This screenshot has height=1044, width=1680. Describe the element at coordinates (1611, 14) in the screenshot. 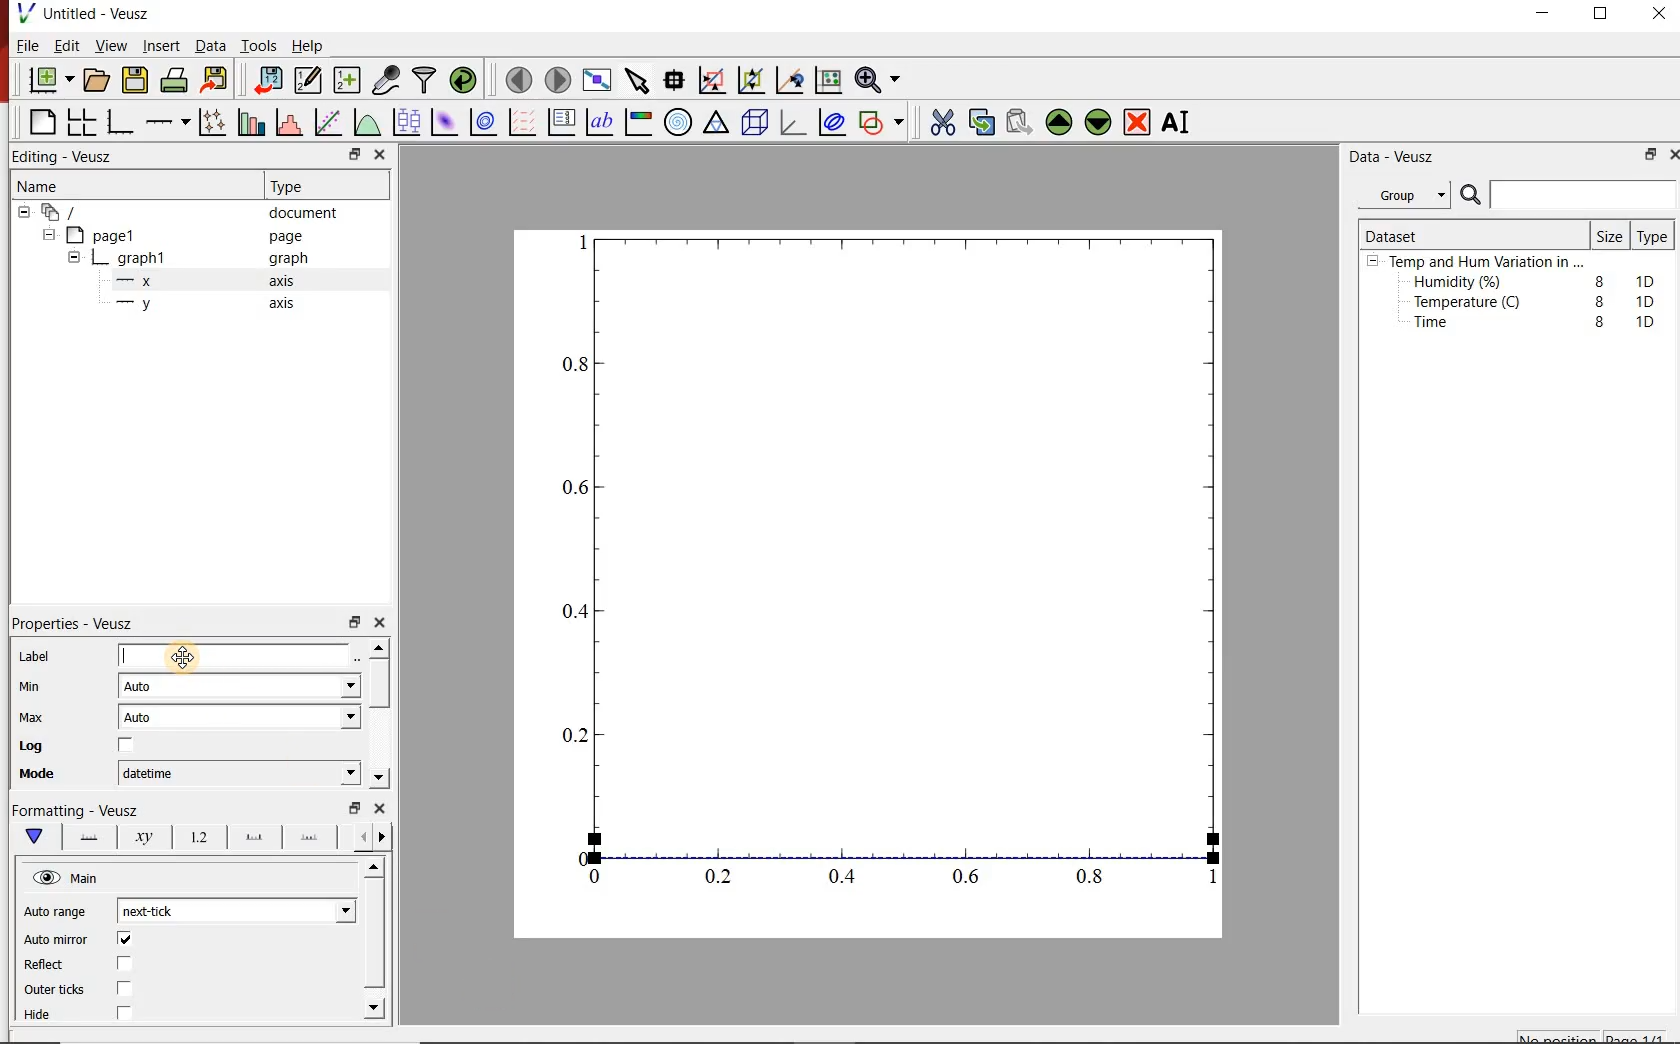

I see `maximize` at that location.